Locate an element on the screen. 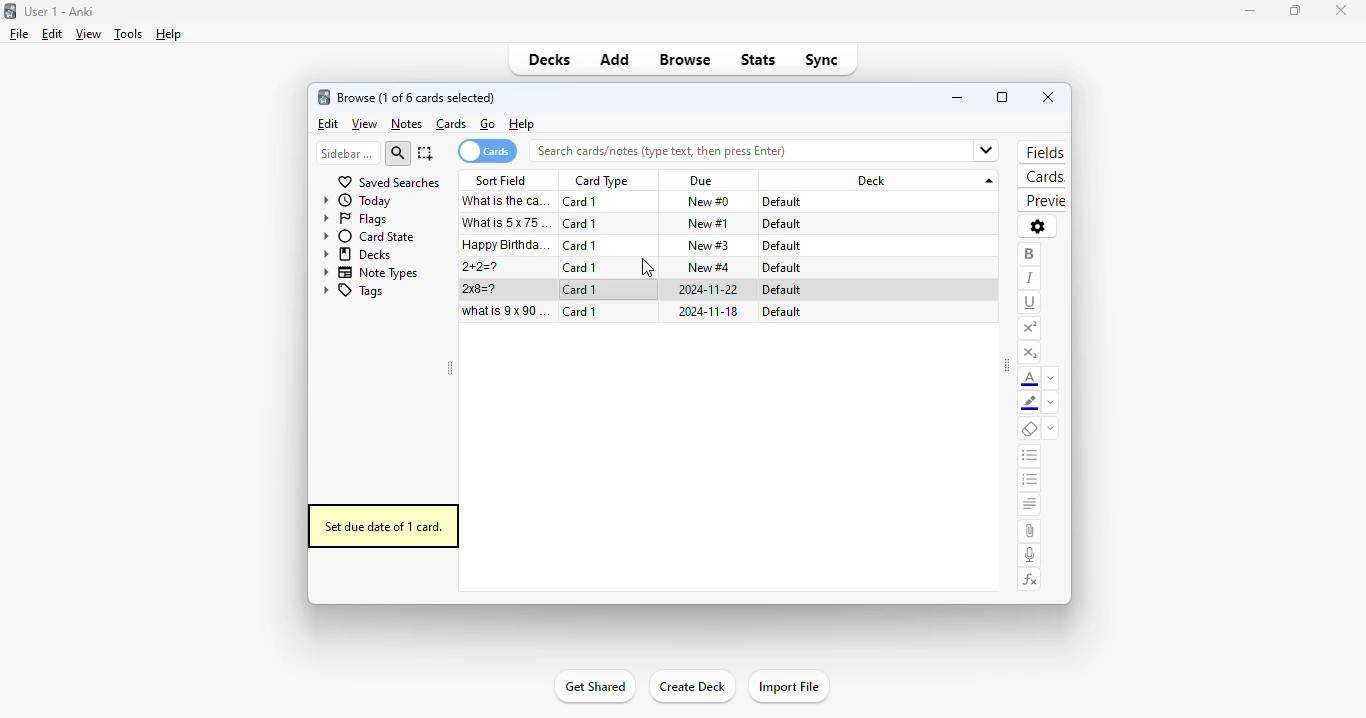 Image resolution: width=1366 pixels, height=718 pixels. card 1 is located at coordinates (581, 245).